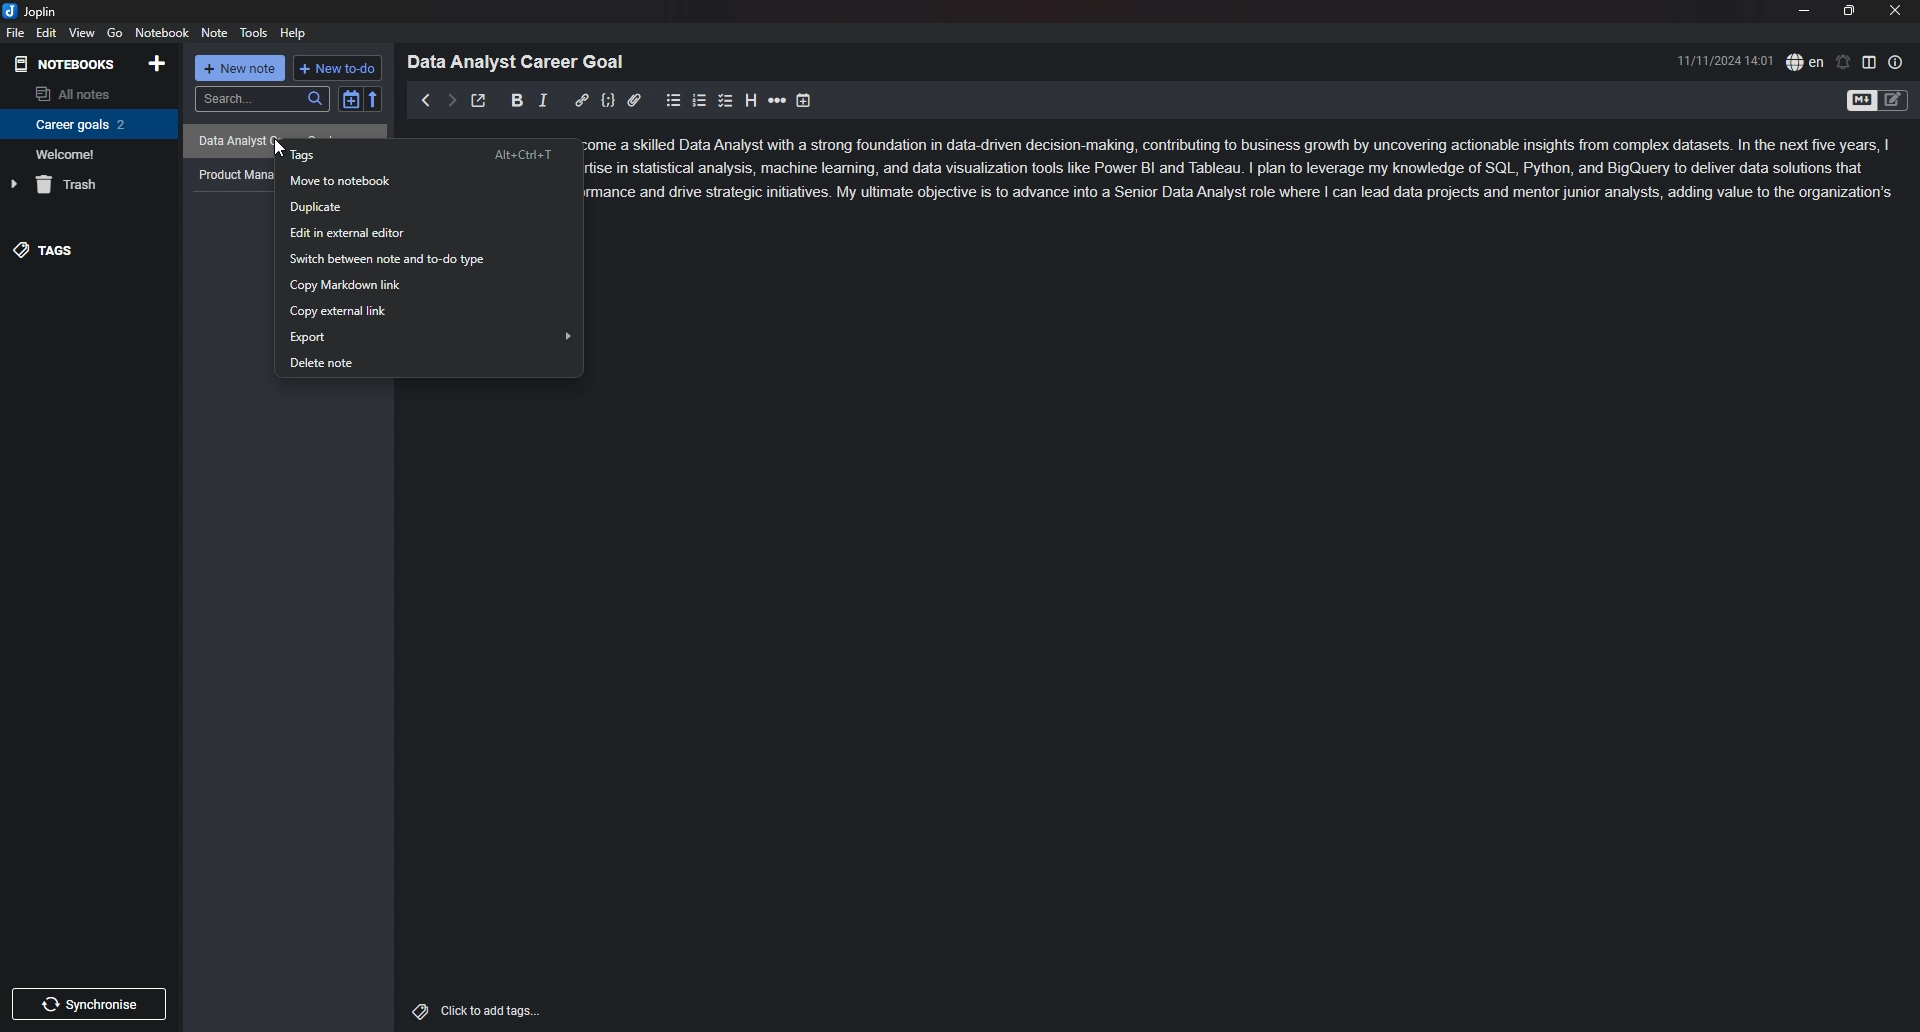 Image resolution: width=1920 pixels, height=1032 pixels. What do you see at coordinates (16, 32) in the screenshot?
I see `file` at bounding box center [16, 32].